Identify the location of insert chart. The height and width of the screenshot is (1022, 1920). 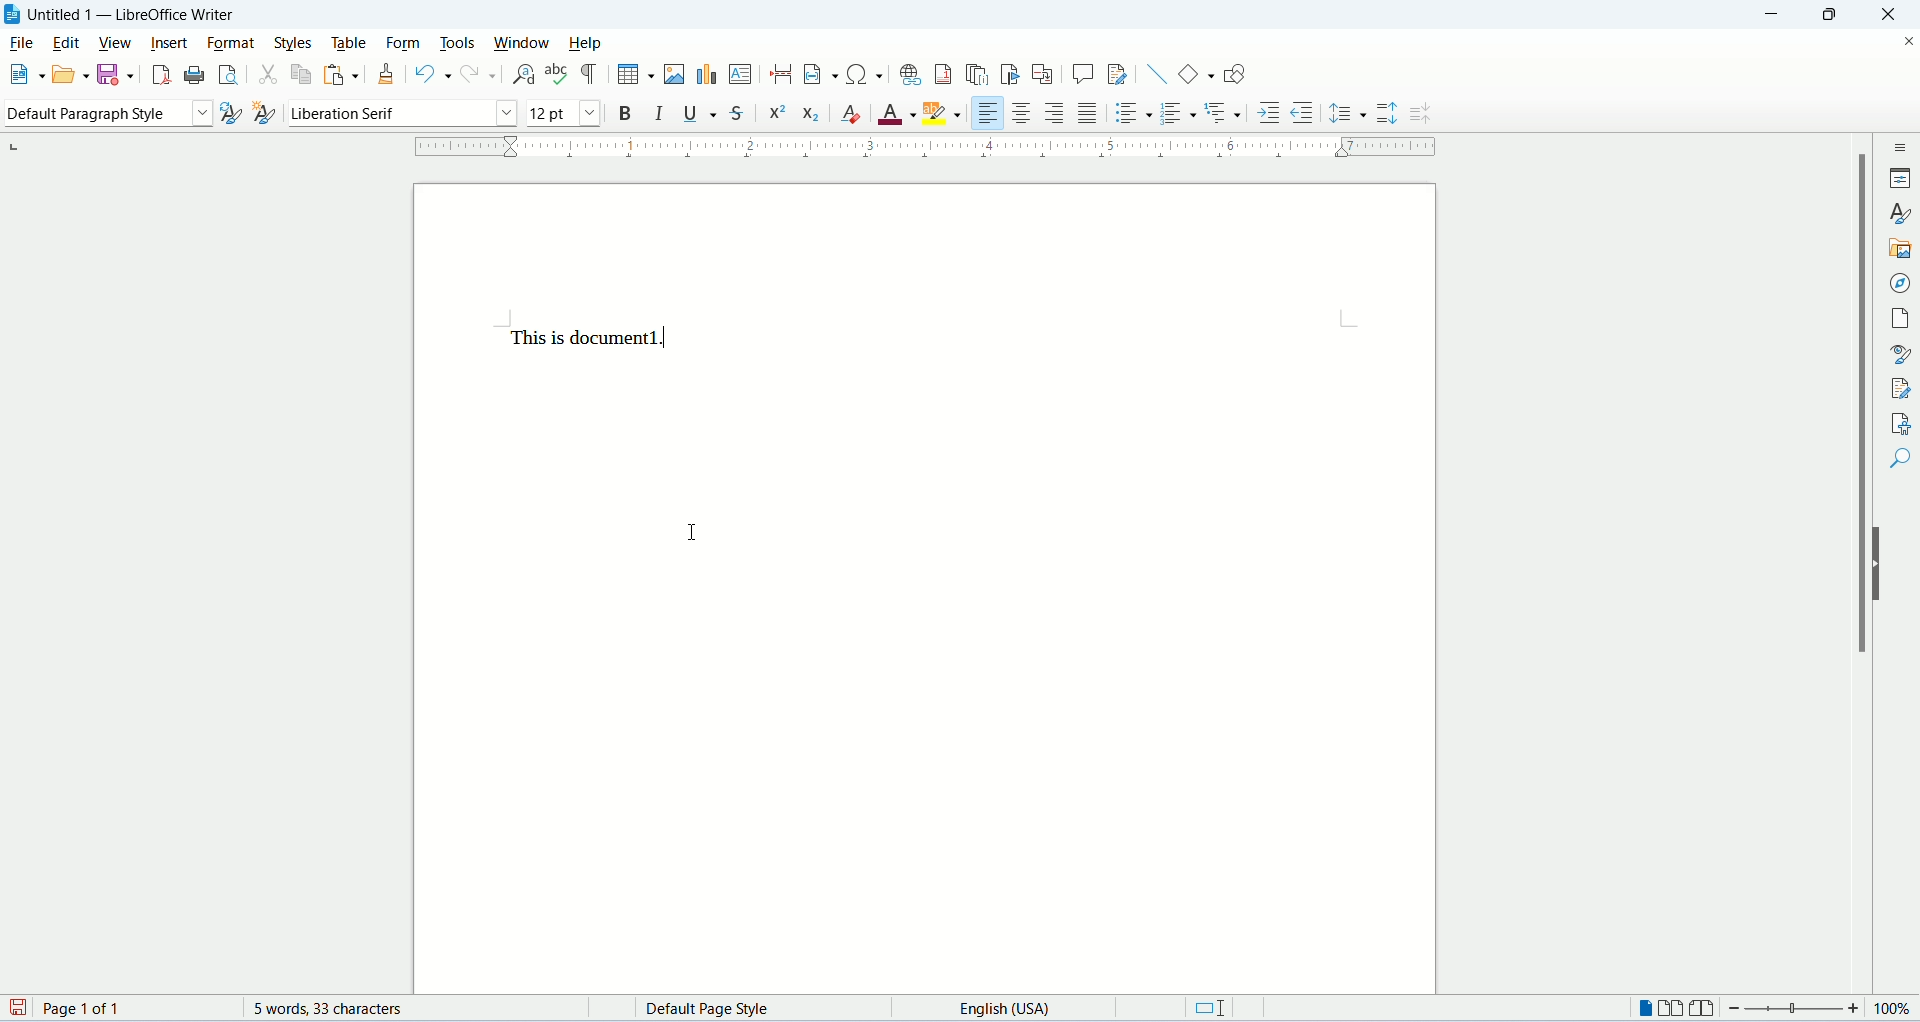
(706, 74).